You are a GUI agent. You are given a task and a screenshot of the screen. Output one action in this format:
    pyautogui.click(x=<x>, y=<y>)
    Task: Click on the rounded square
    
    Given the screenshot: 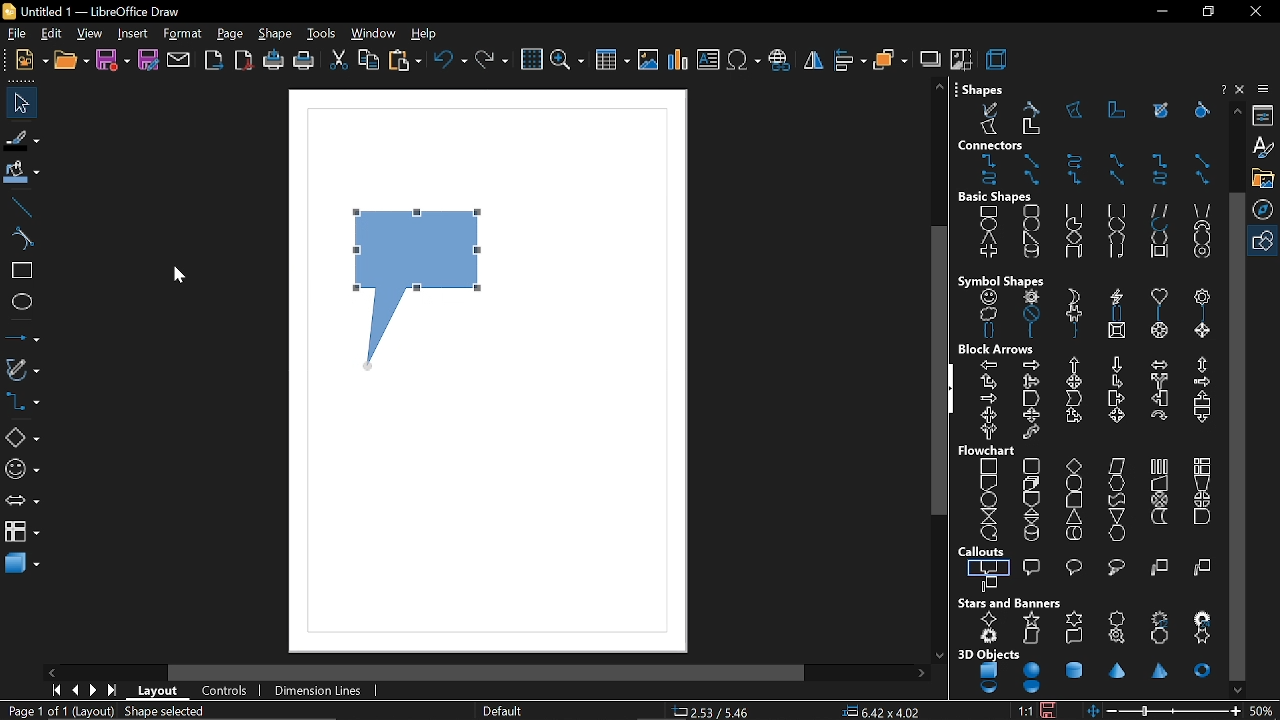 What is the action you would take?
    pyautogui.click(x=1115, y=210)
    